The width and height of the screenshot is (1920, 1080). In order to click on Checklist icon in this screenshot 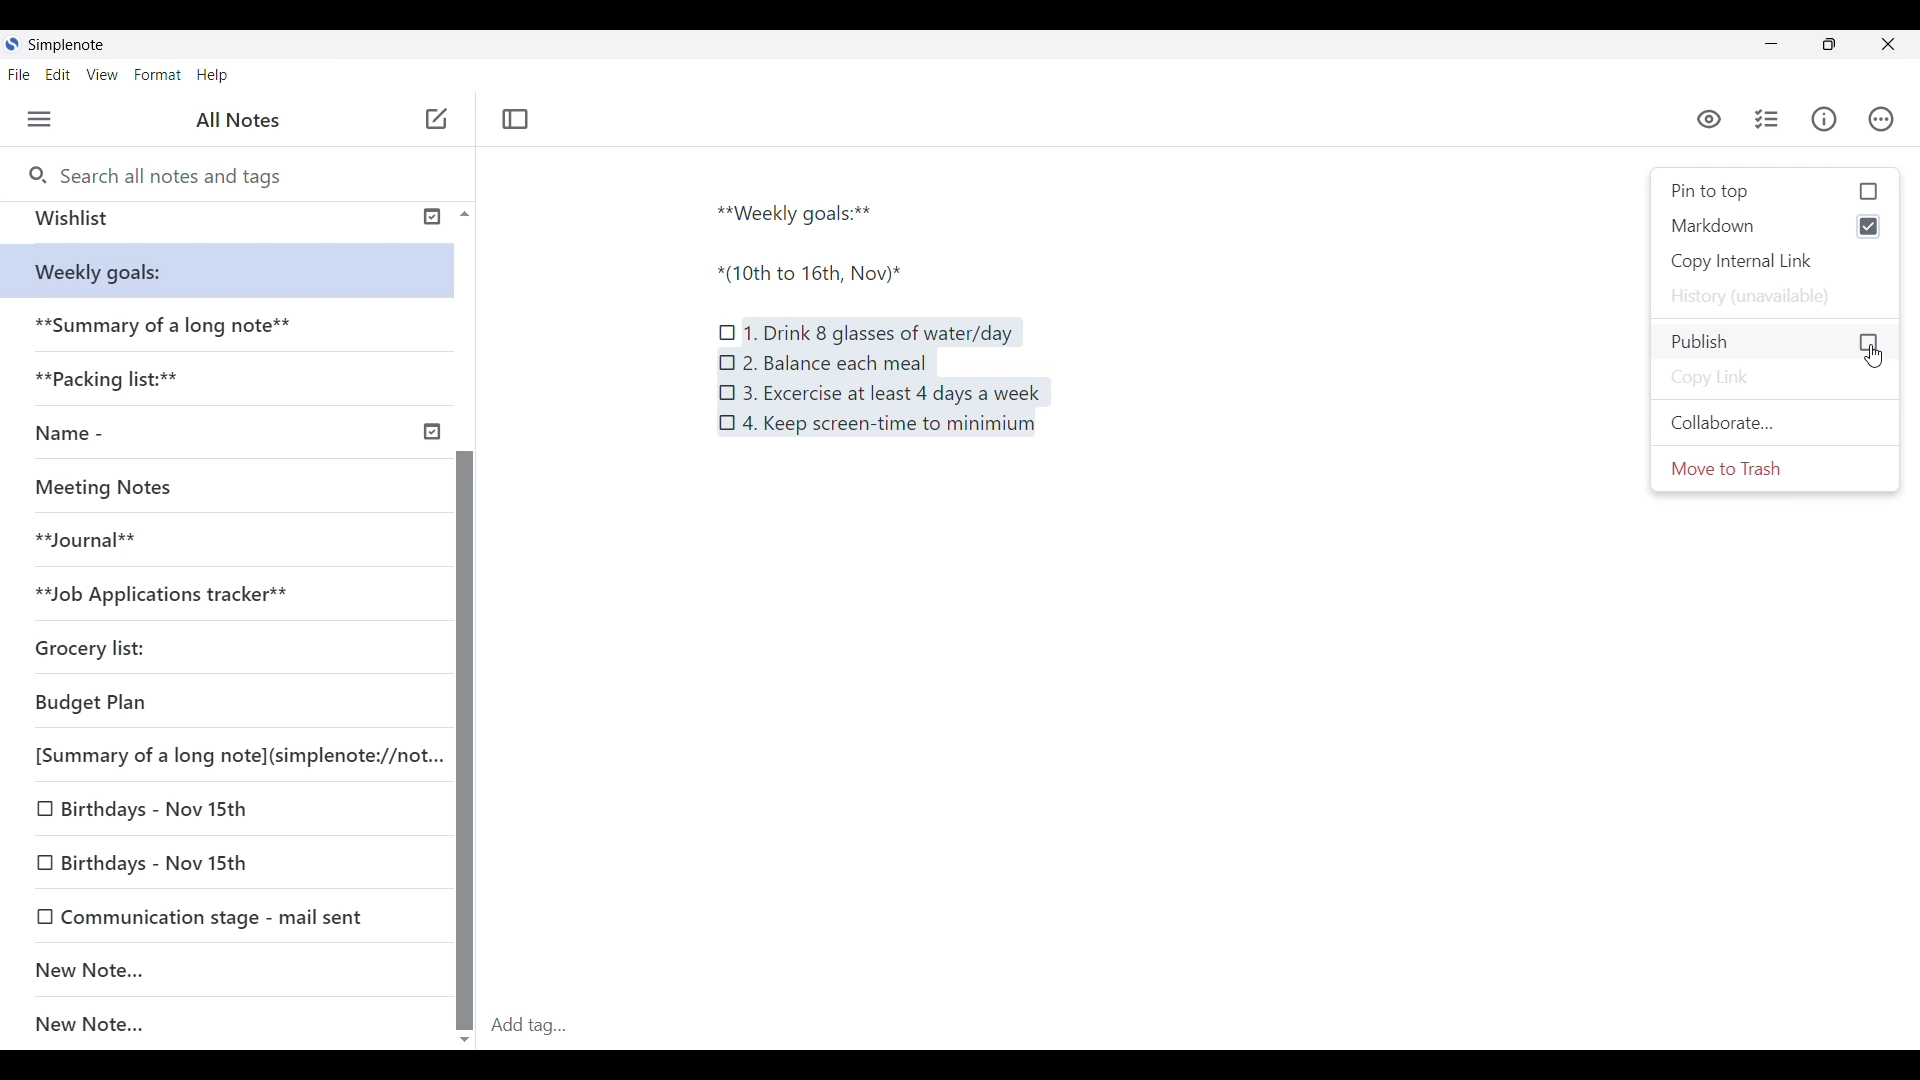, I will do `click(726, 360)`.